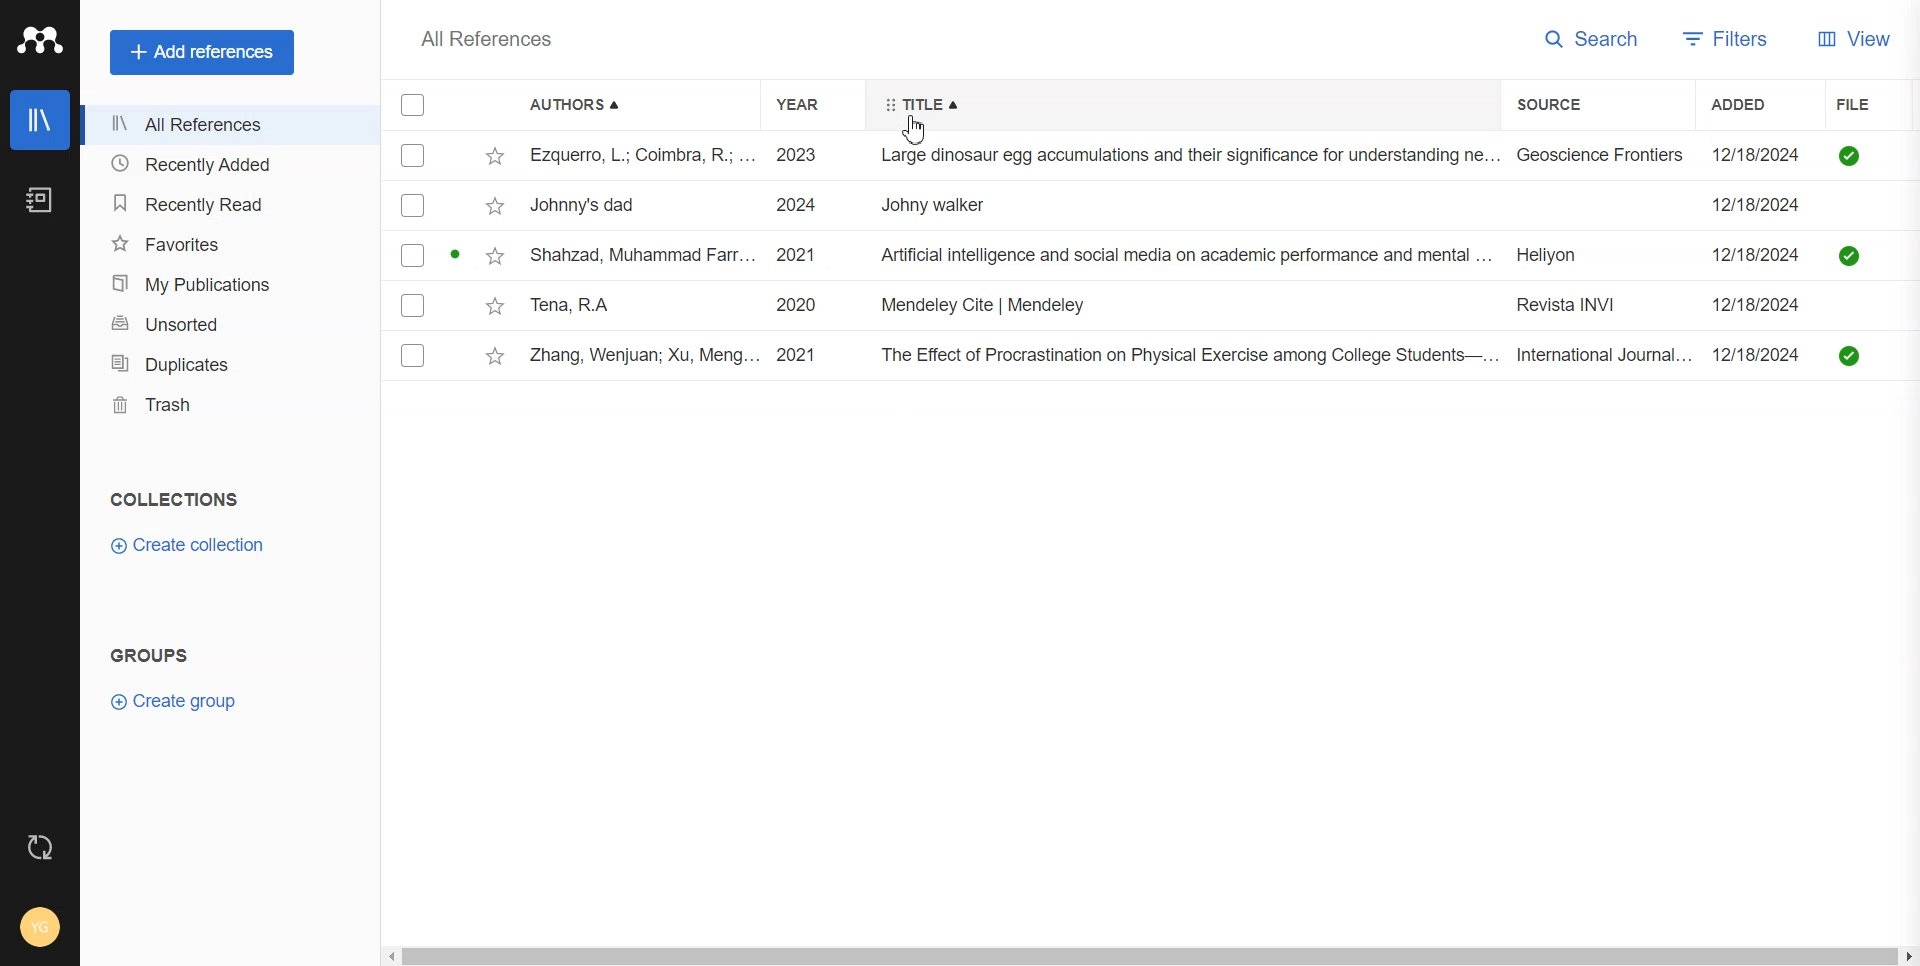  I want to click on My Publication, so click(230, 282).